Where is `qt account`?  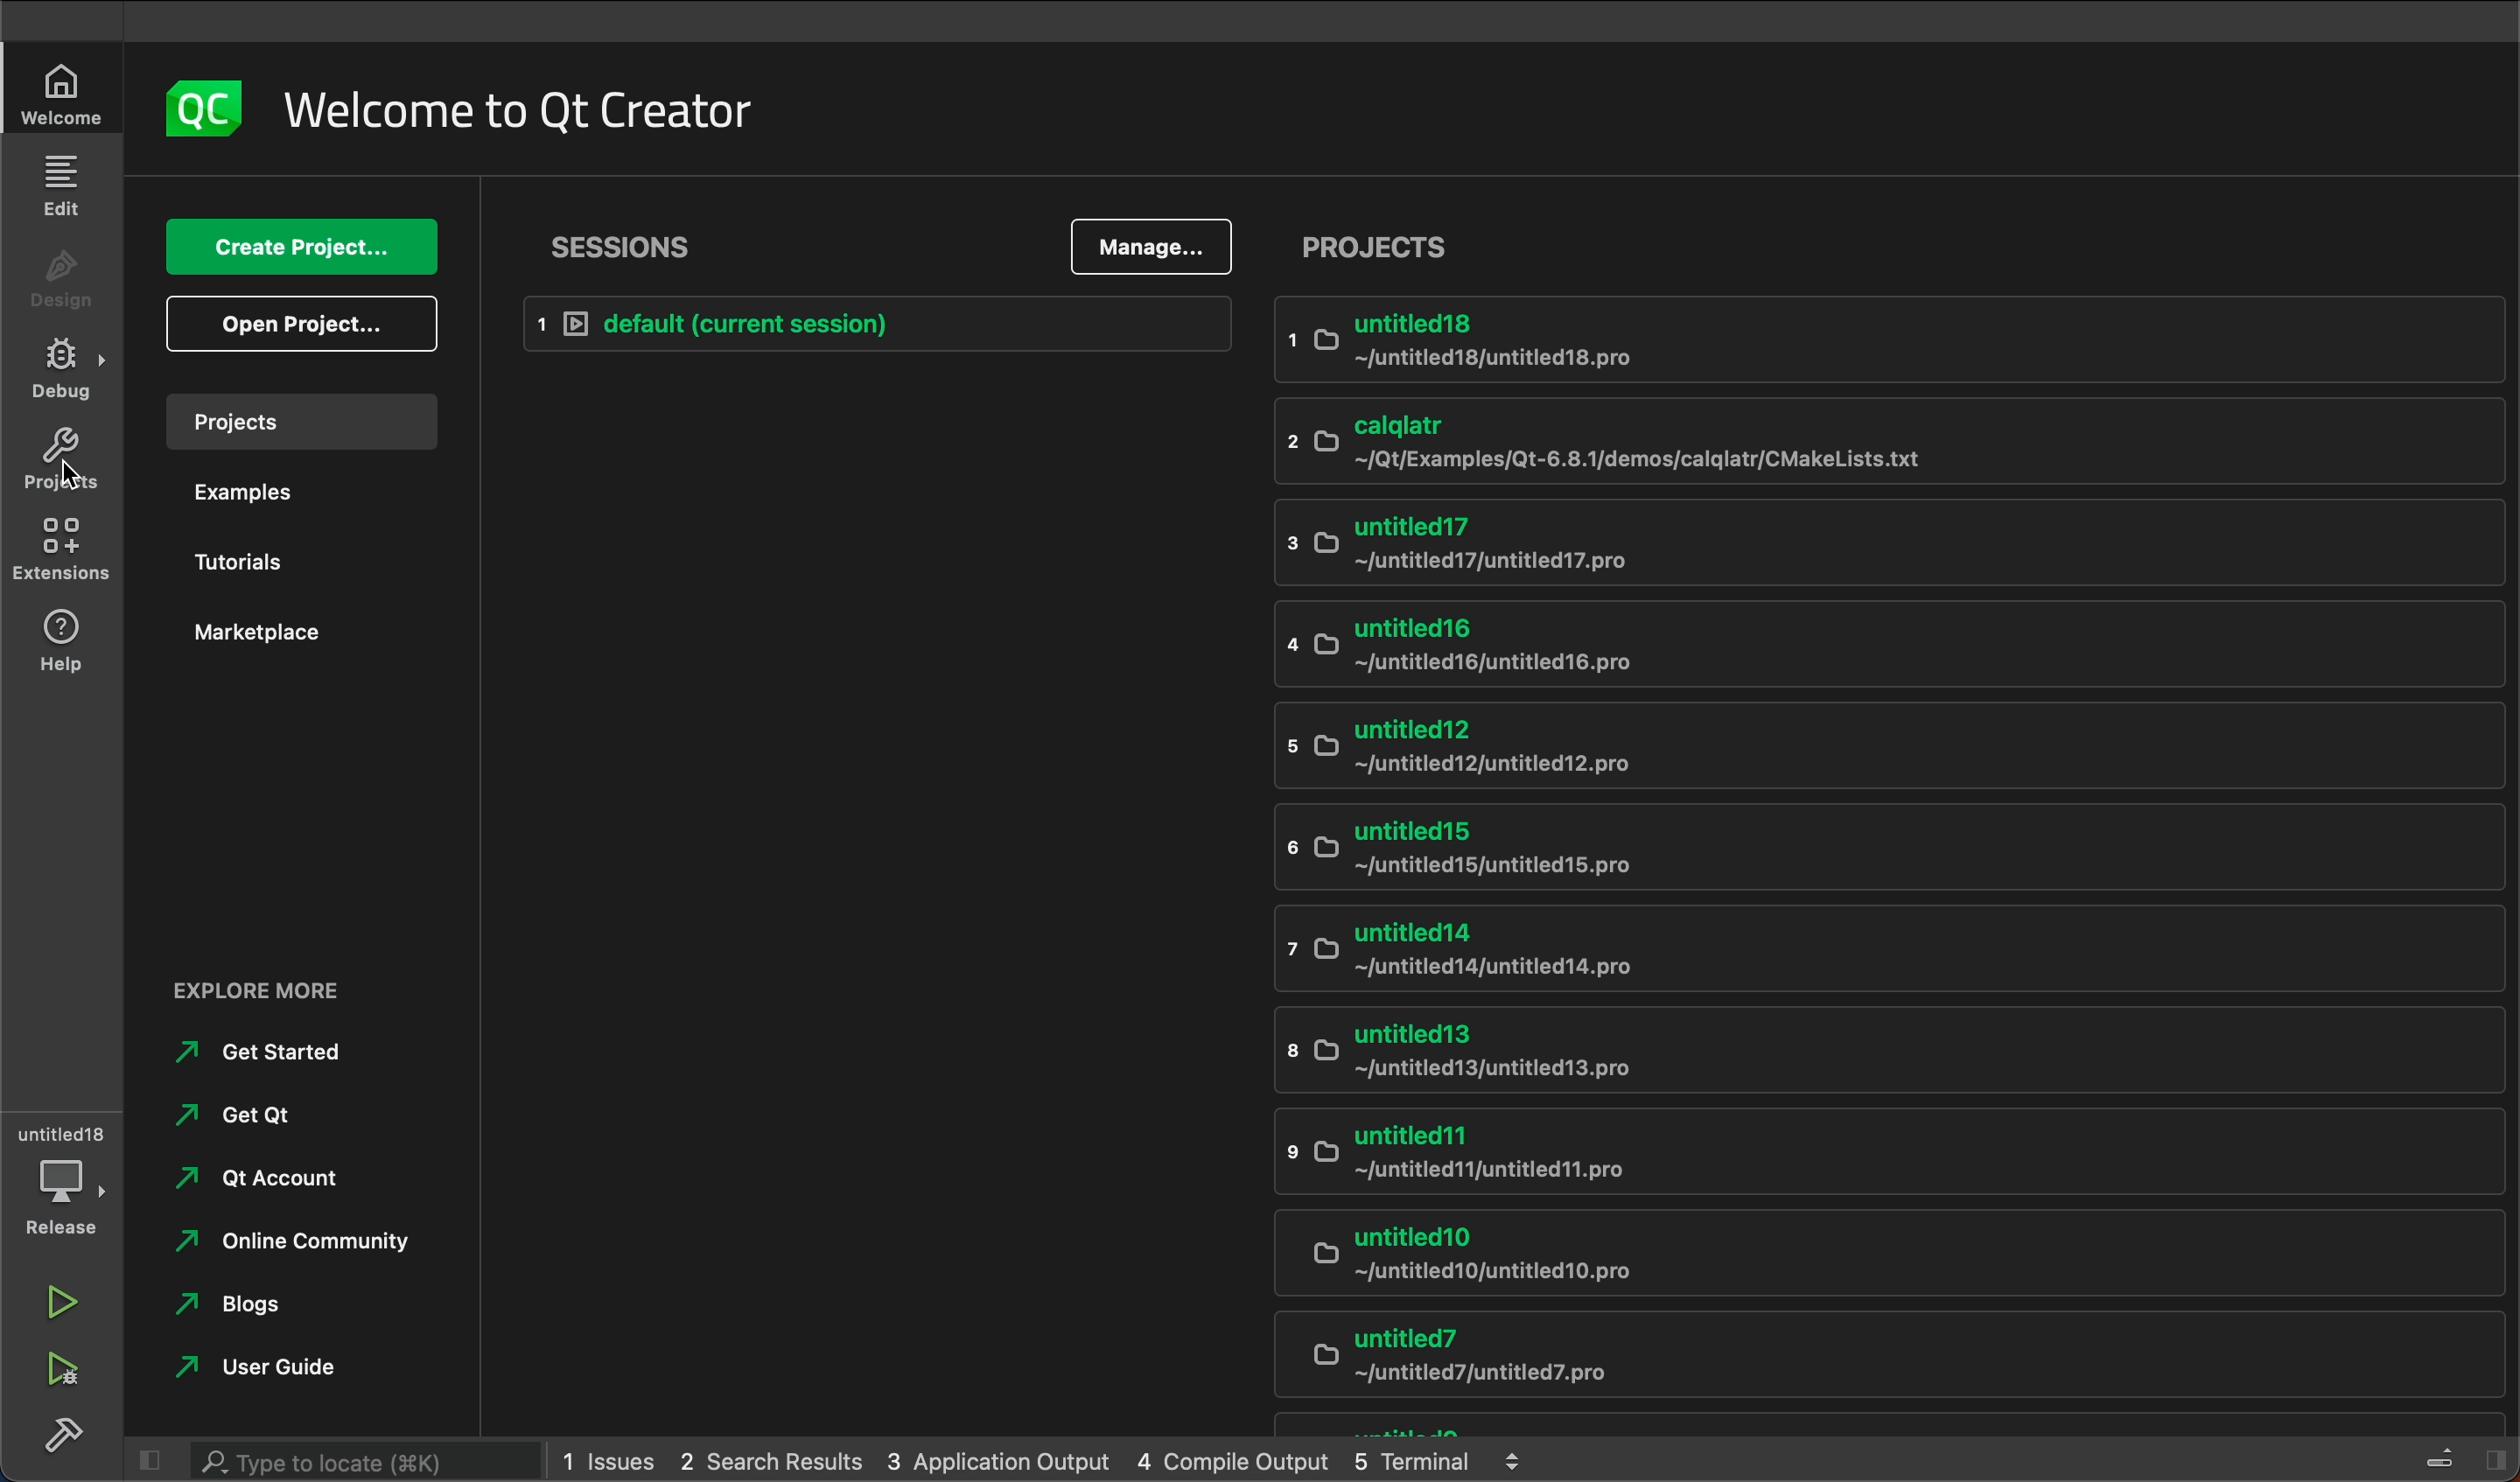 qt account is located at coordinates (284, 1176).